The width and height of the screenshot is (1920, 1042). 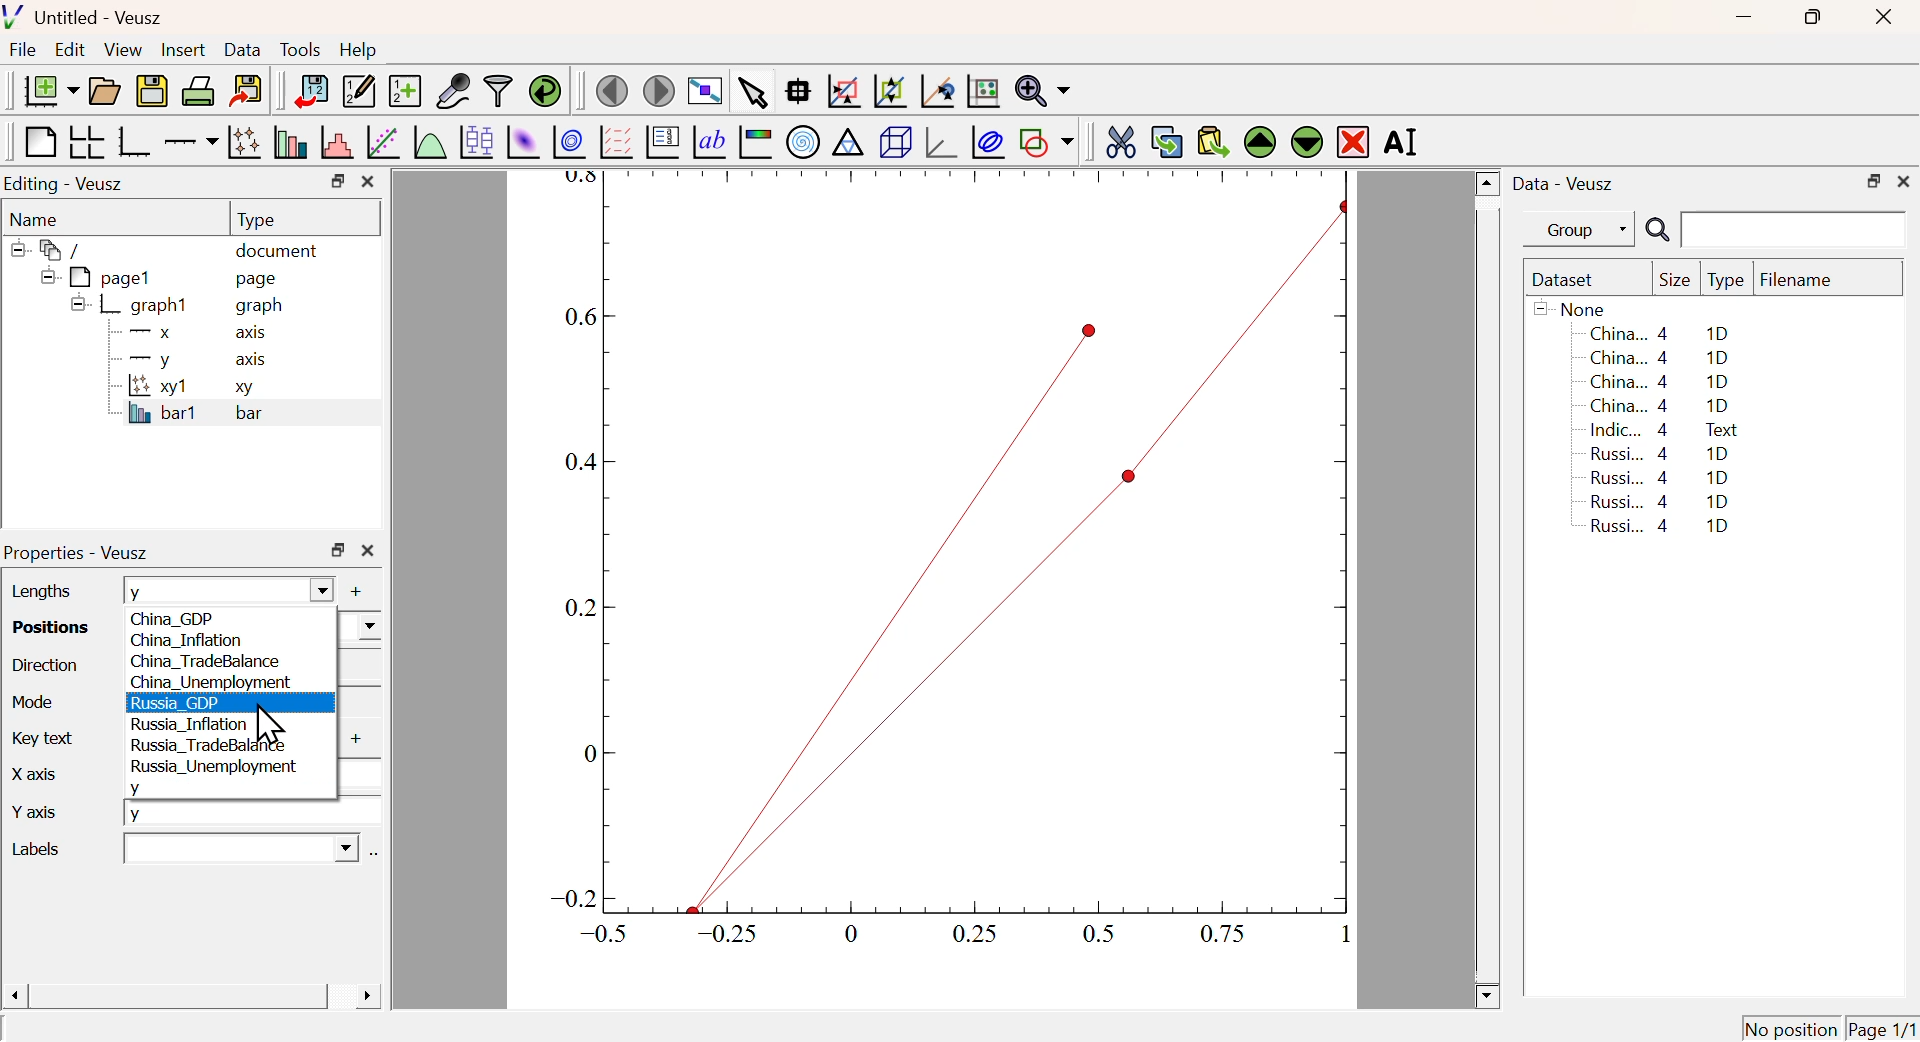 I want to click on Blank Page, so click(x=38, y=143).